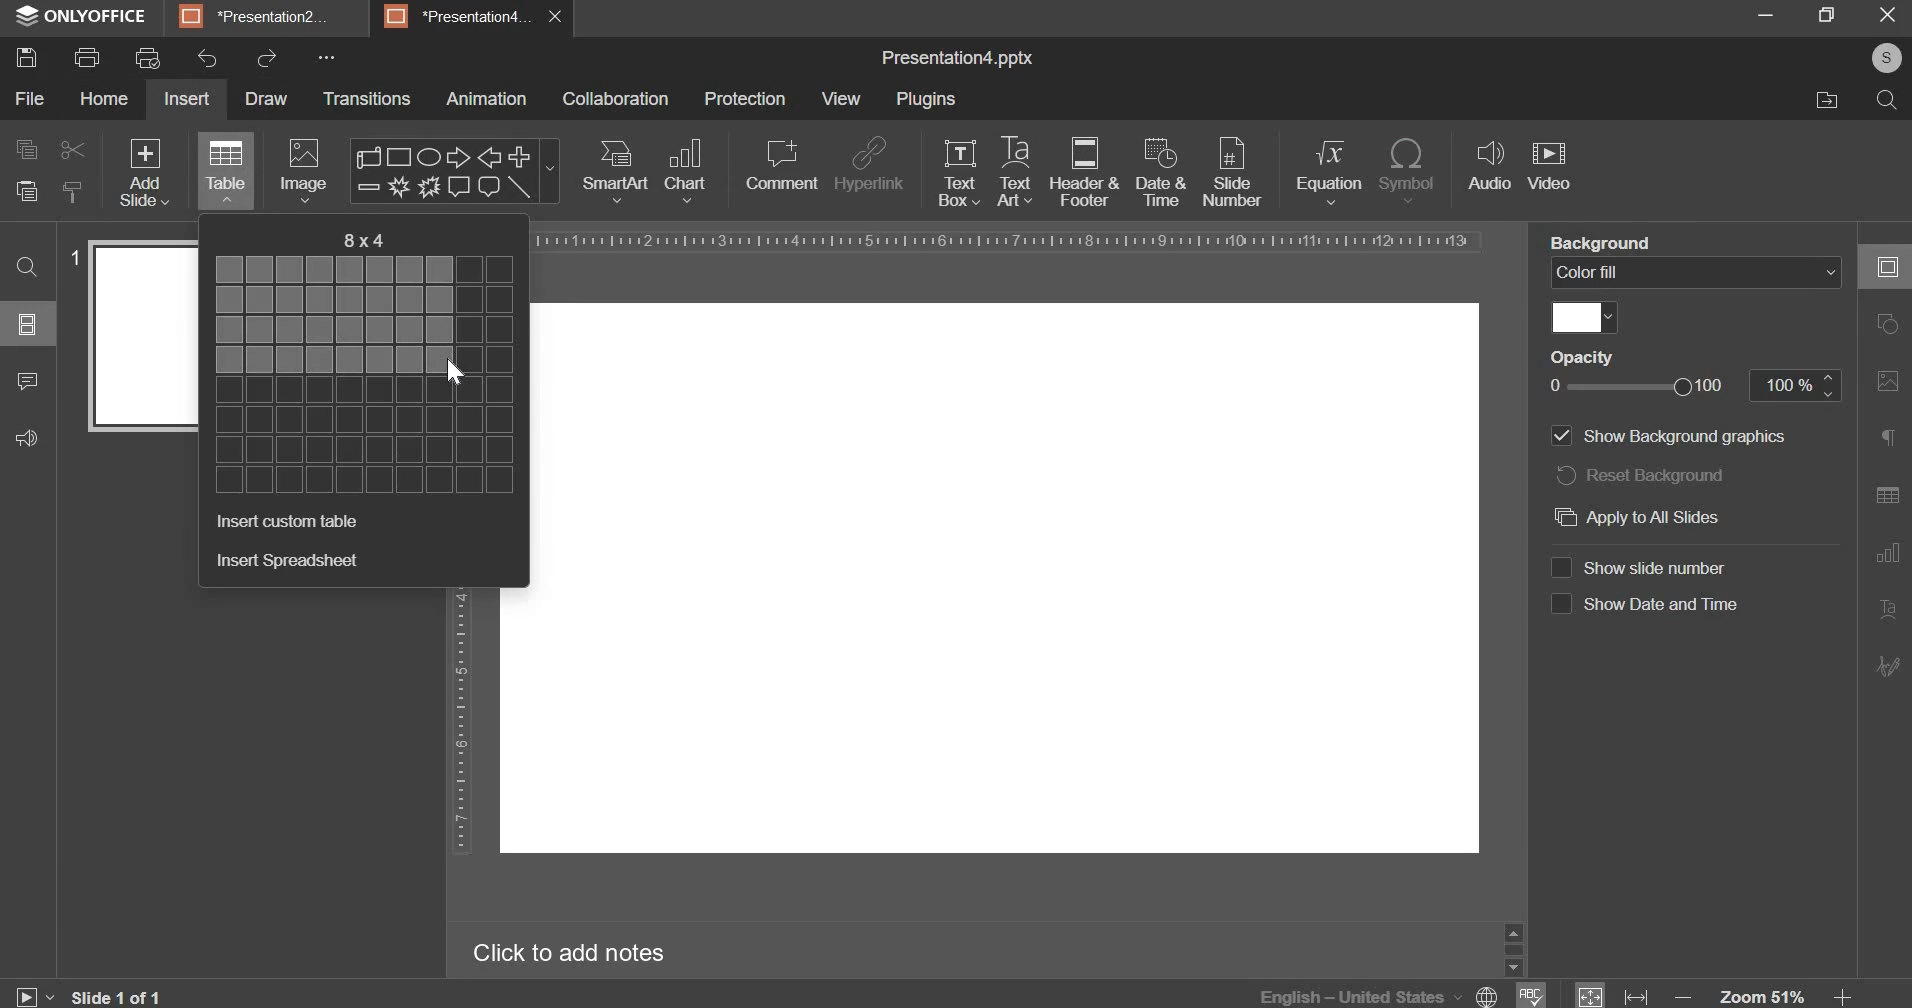  What do you see at coordinates (1769, 14) in the screenshot?
I see `minimize` at bounding box center [1769, 14].